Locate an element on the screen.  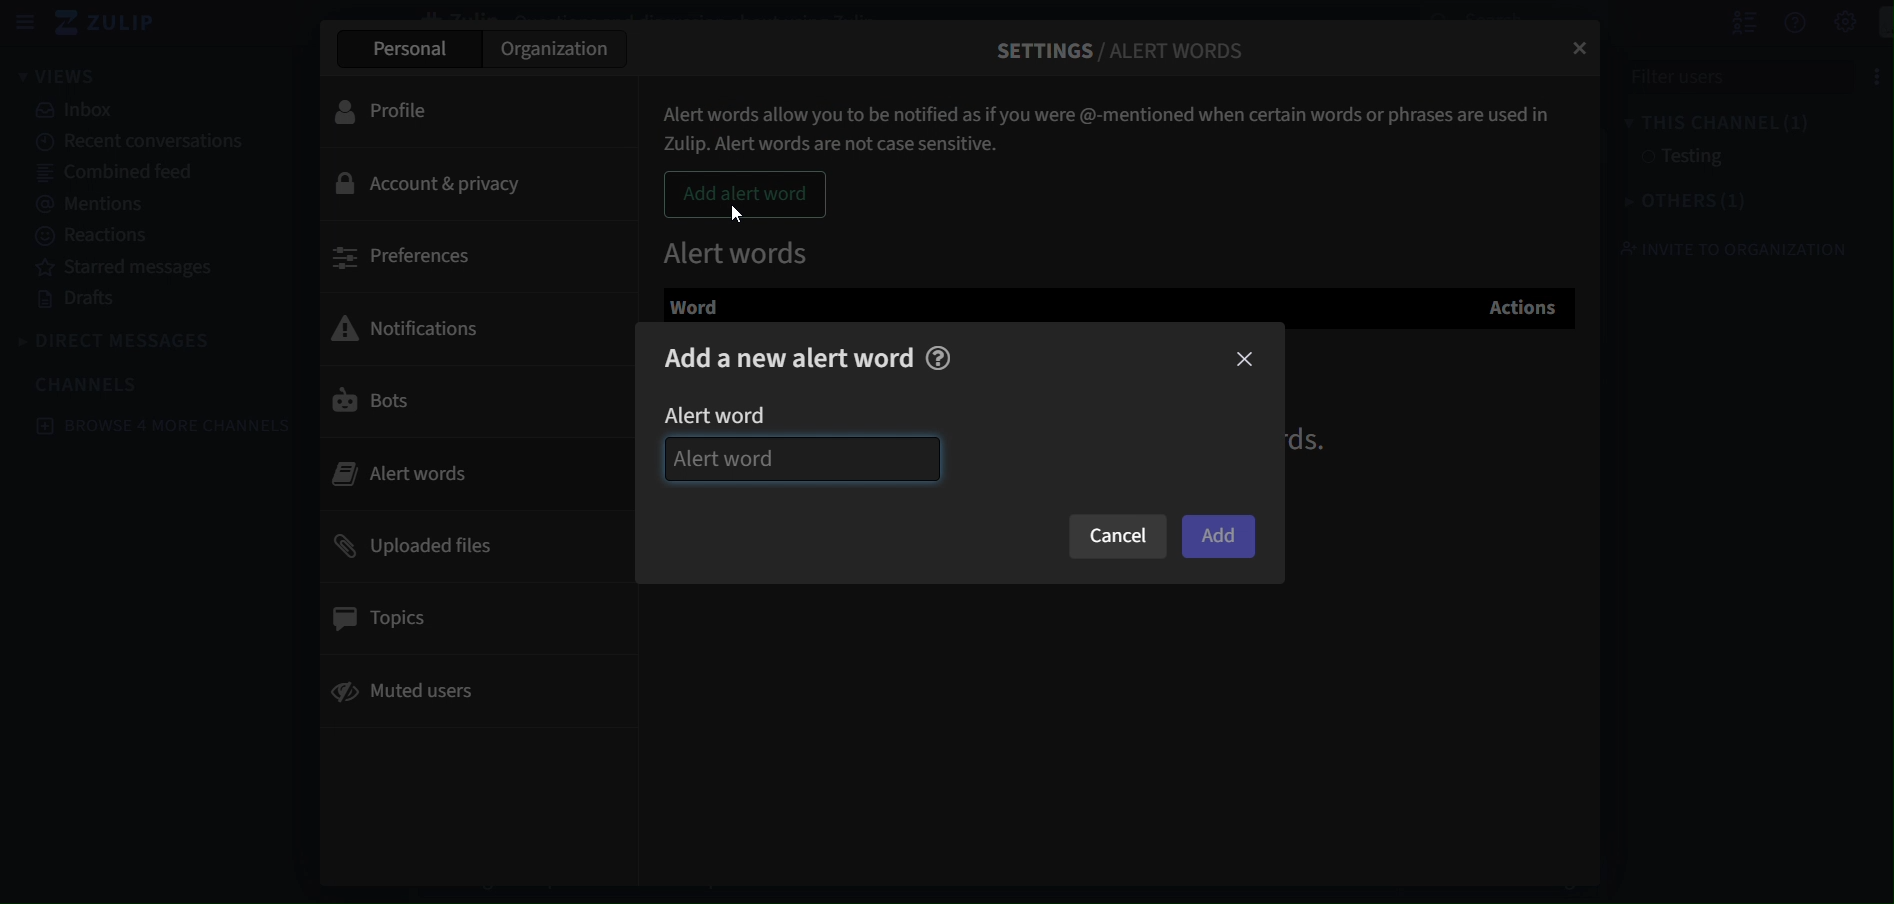
preferences is located at coordinates (405, 256).